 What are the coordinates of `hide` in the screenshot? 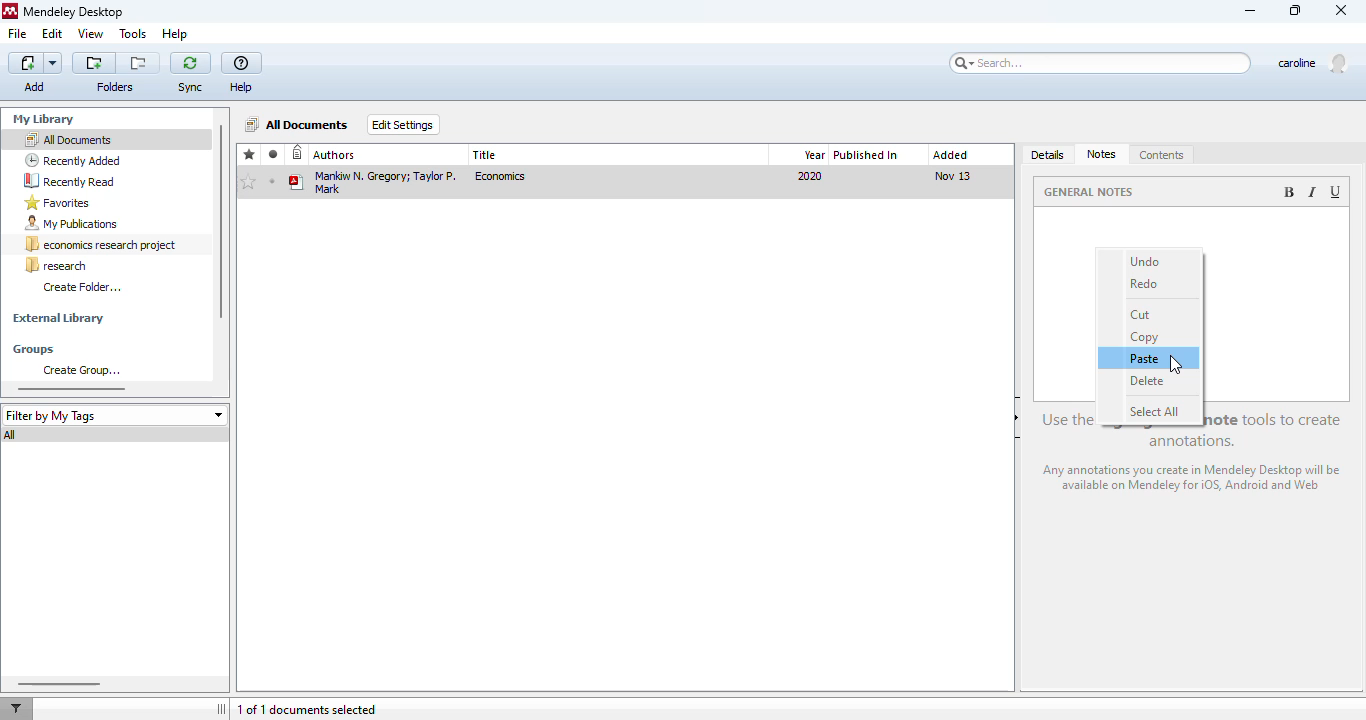 It's located at (1018, 417).